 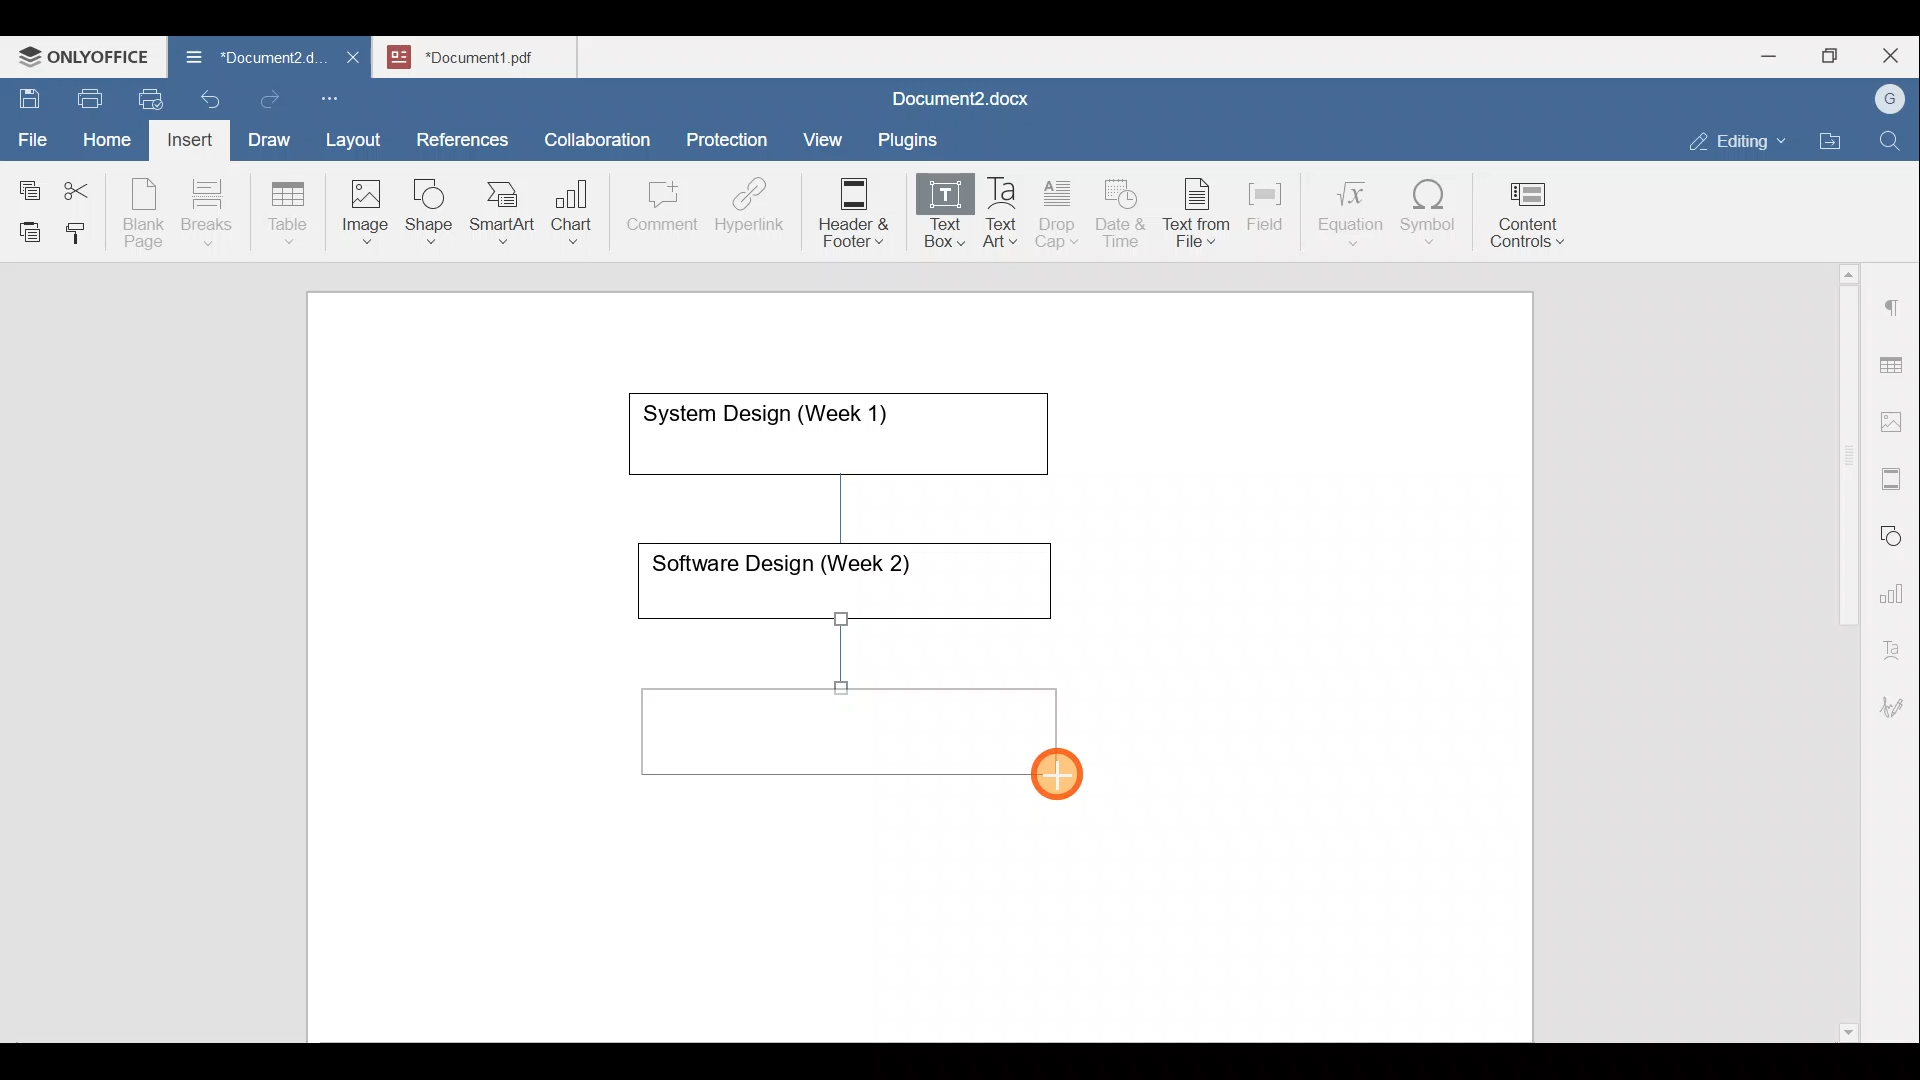 What do you see at coordinates (1895, 474) in the screenshot?
I see `Headers & footers` at bounding box center [1895, 474].